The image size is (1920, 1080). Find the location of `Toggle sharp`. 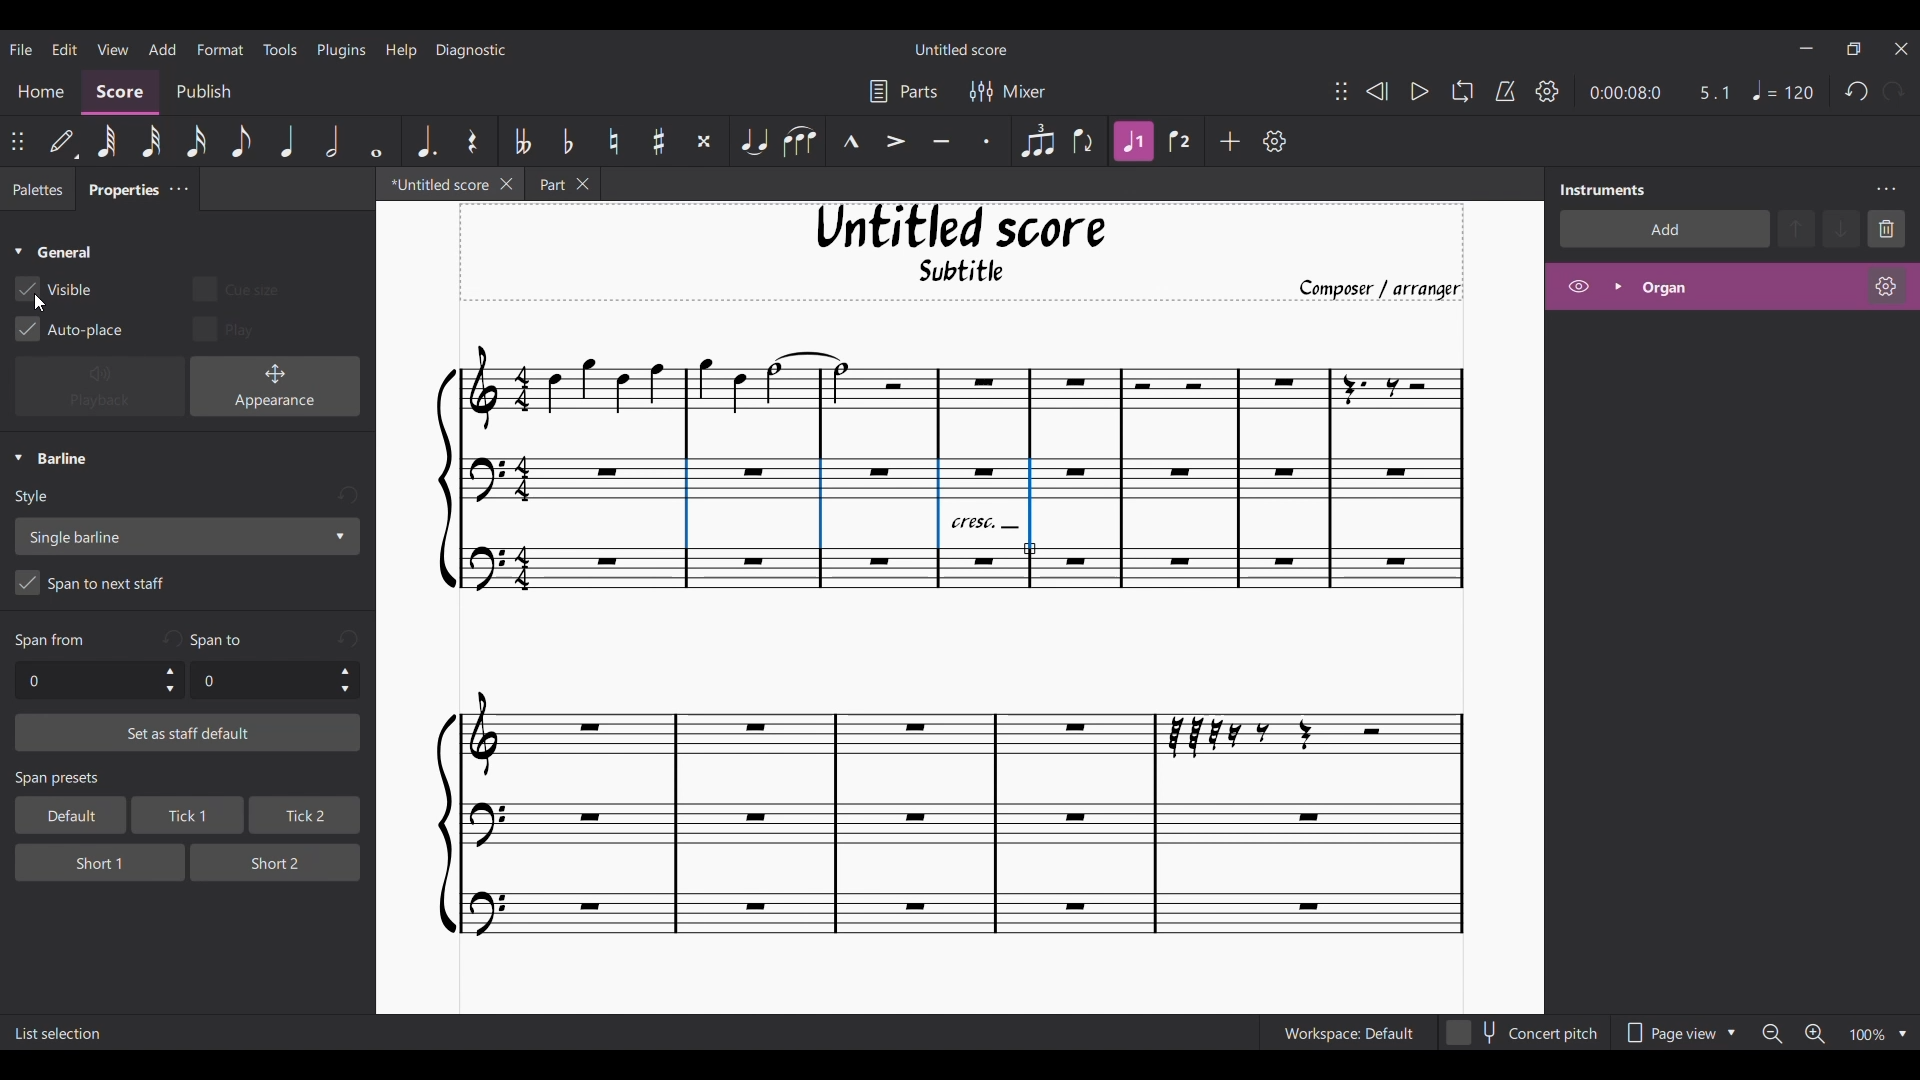

Toggle sharp is located at coordinates (660, 142).